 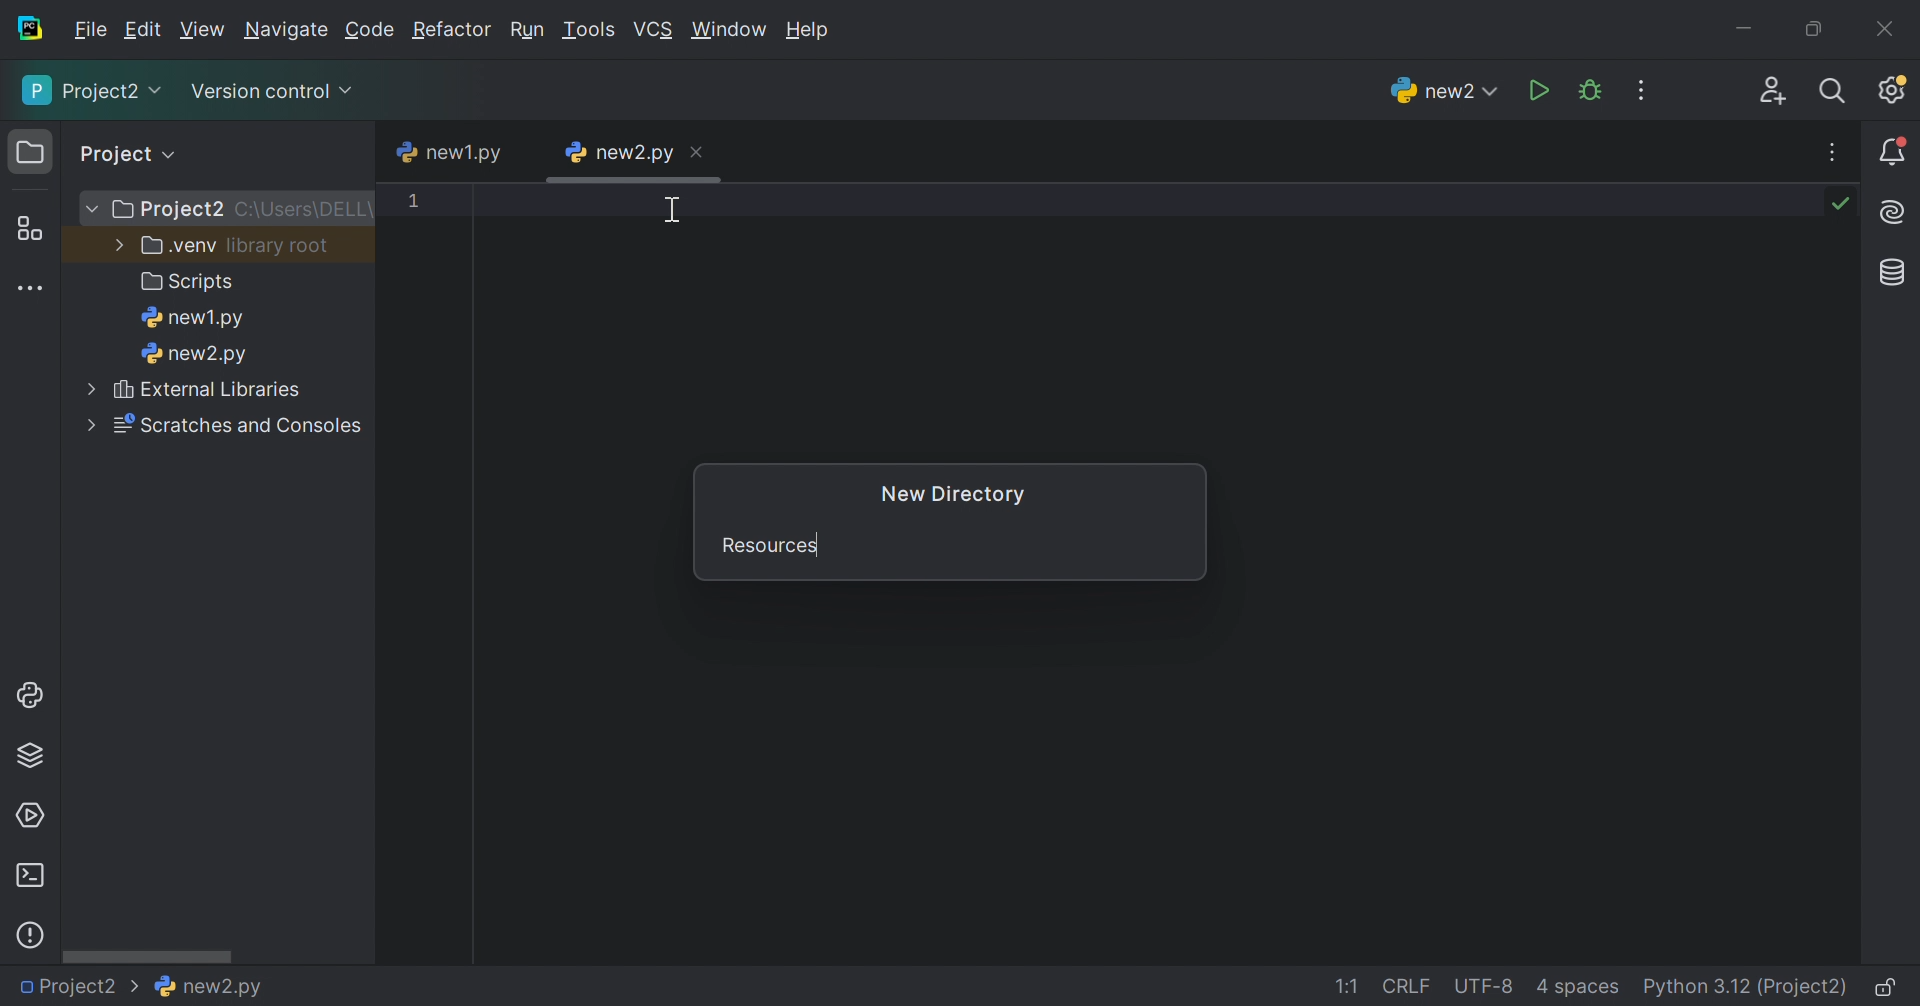 I want to click on Help, so click(x=804, y=27).